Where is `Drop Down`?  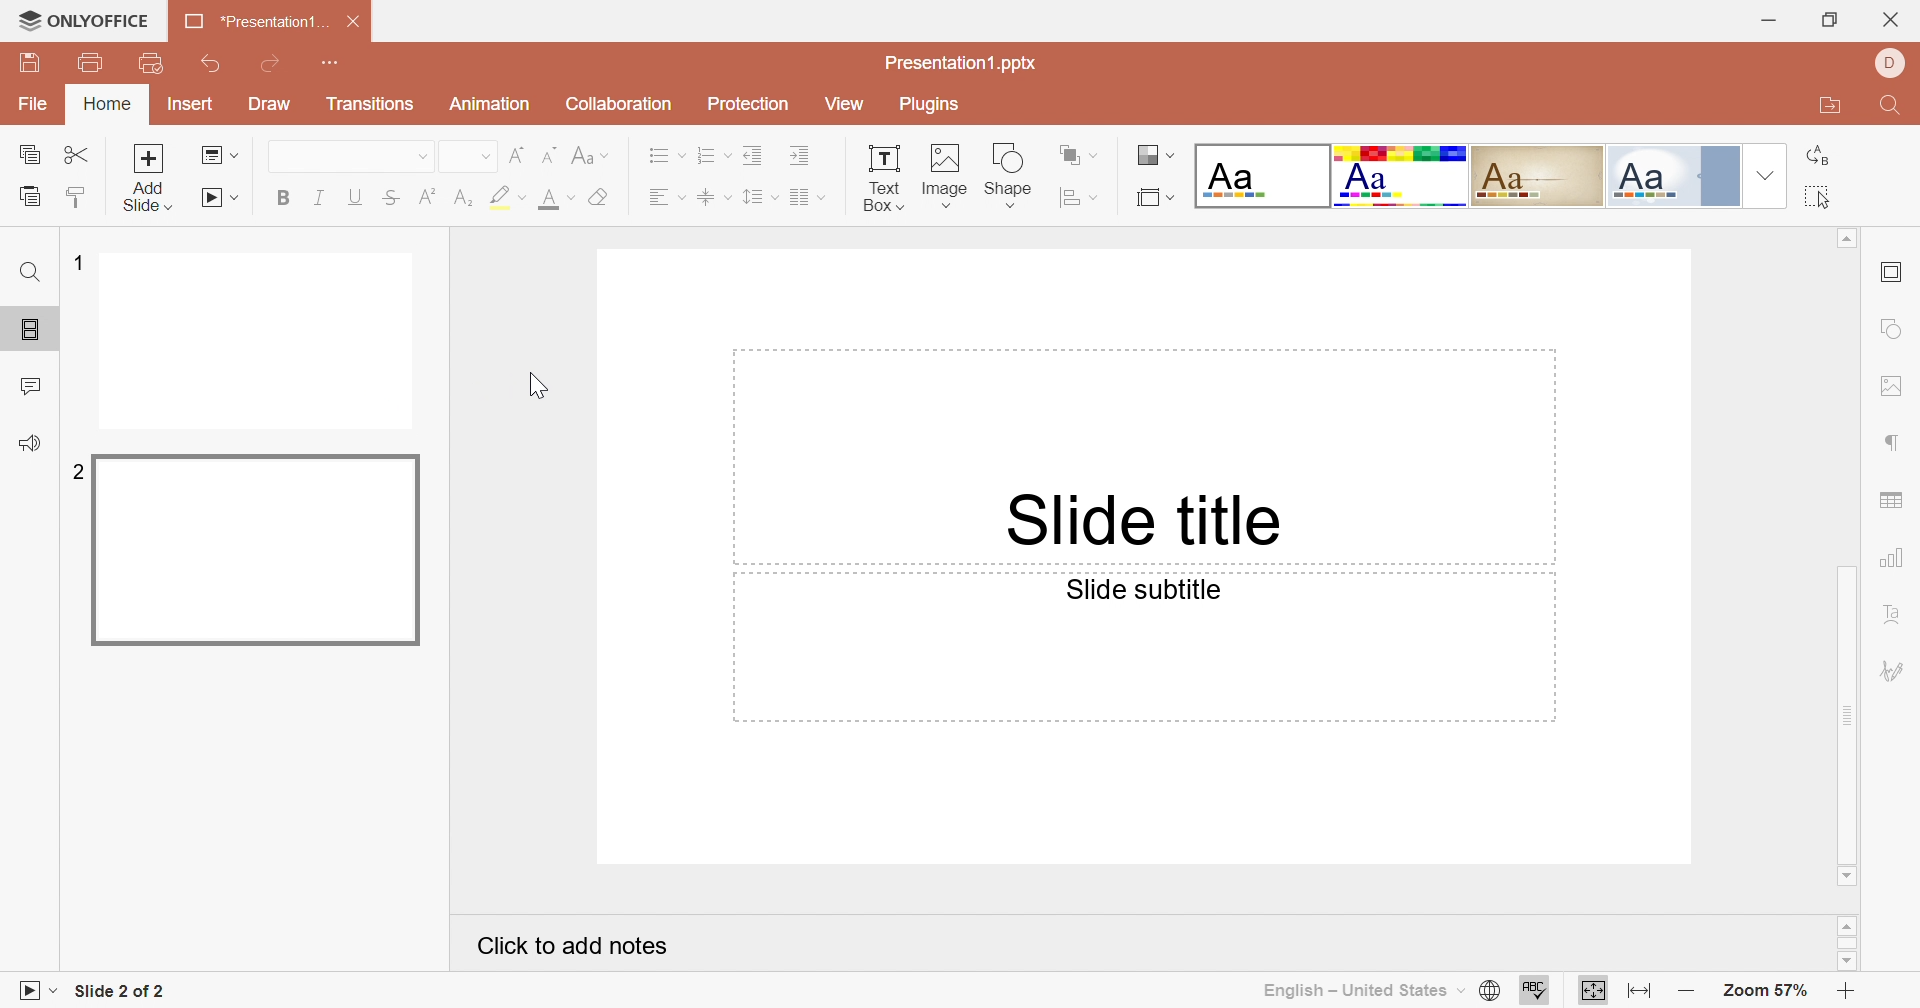
Drop Down is located at coordinates (522, 196).